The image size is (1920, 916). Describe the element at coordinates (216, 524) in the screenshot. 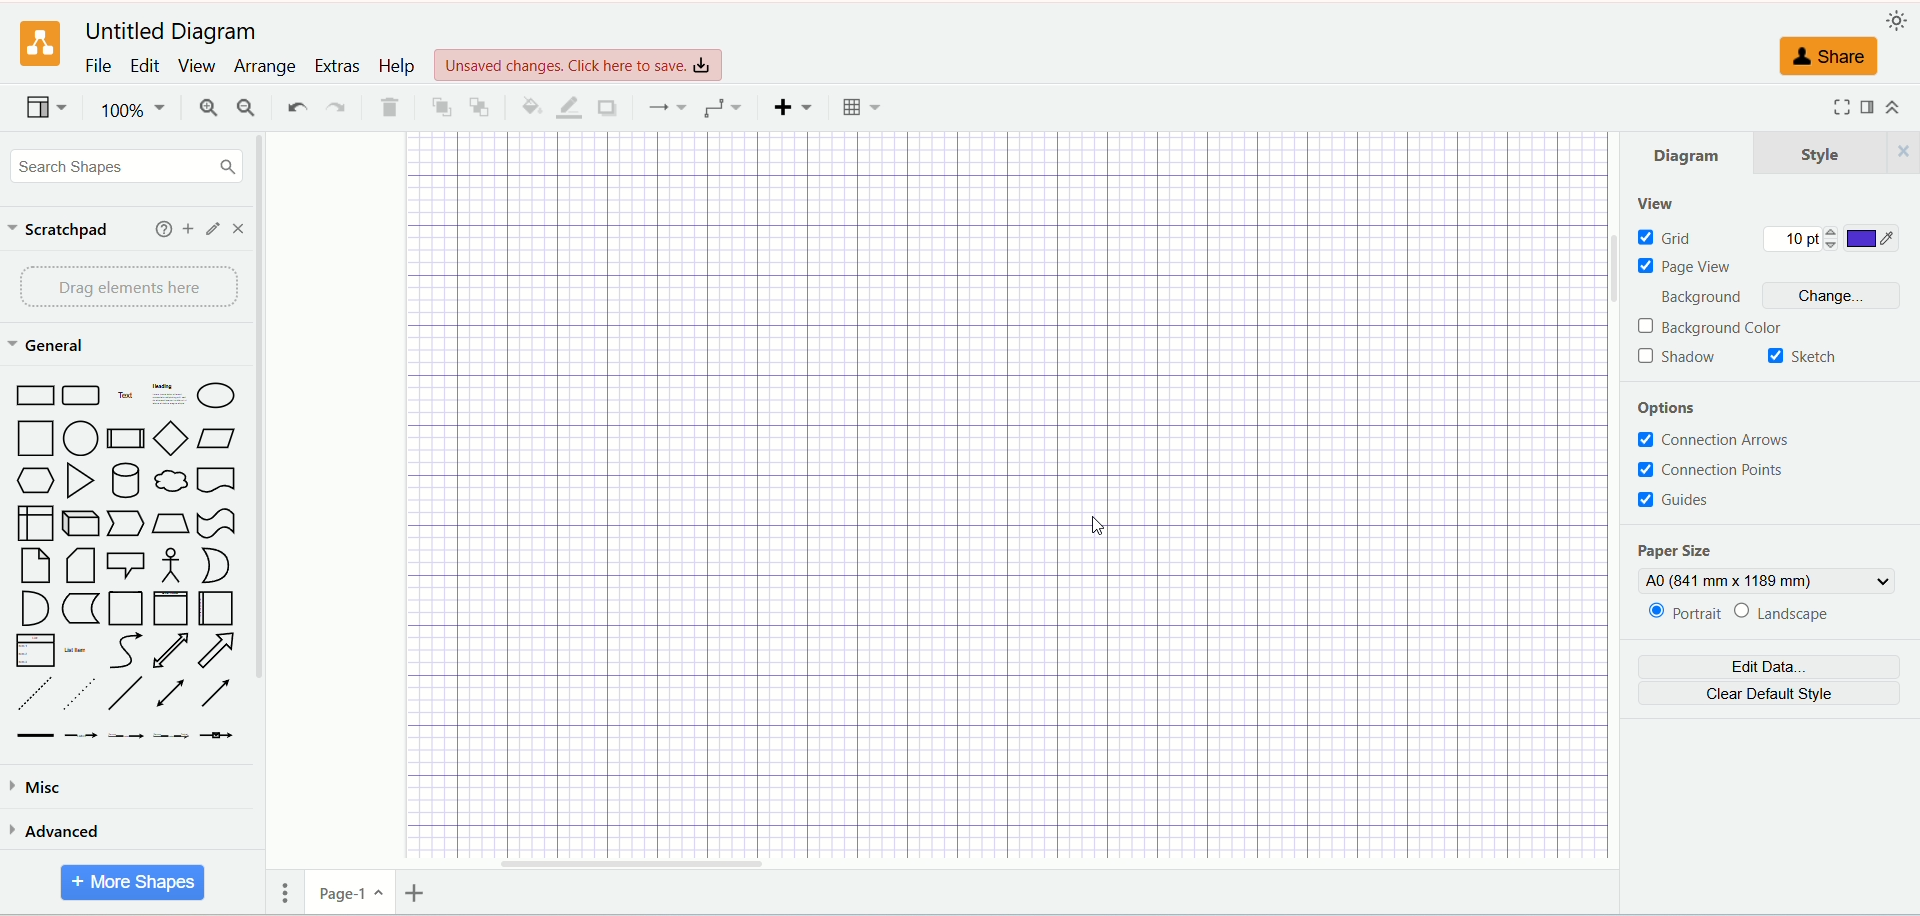

I see `Tape` at that location.